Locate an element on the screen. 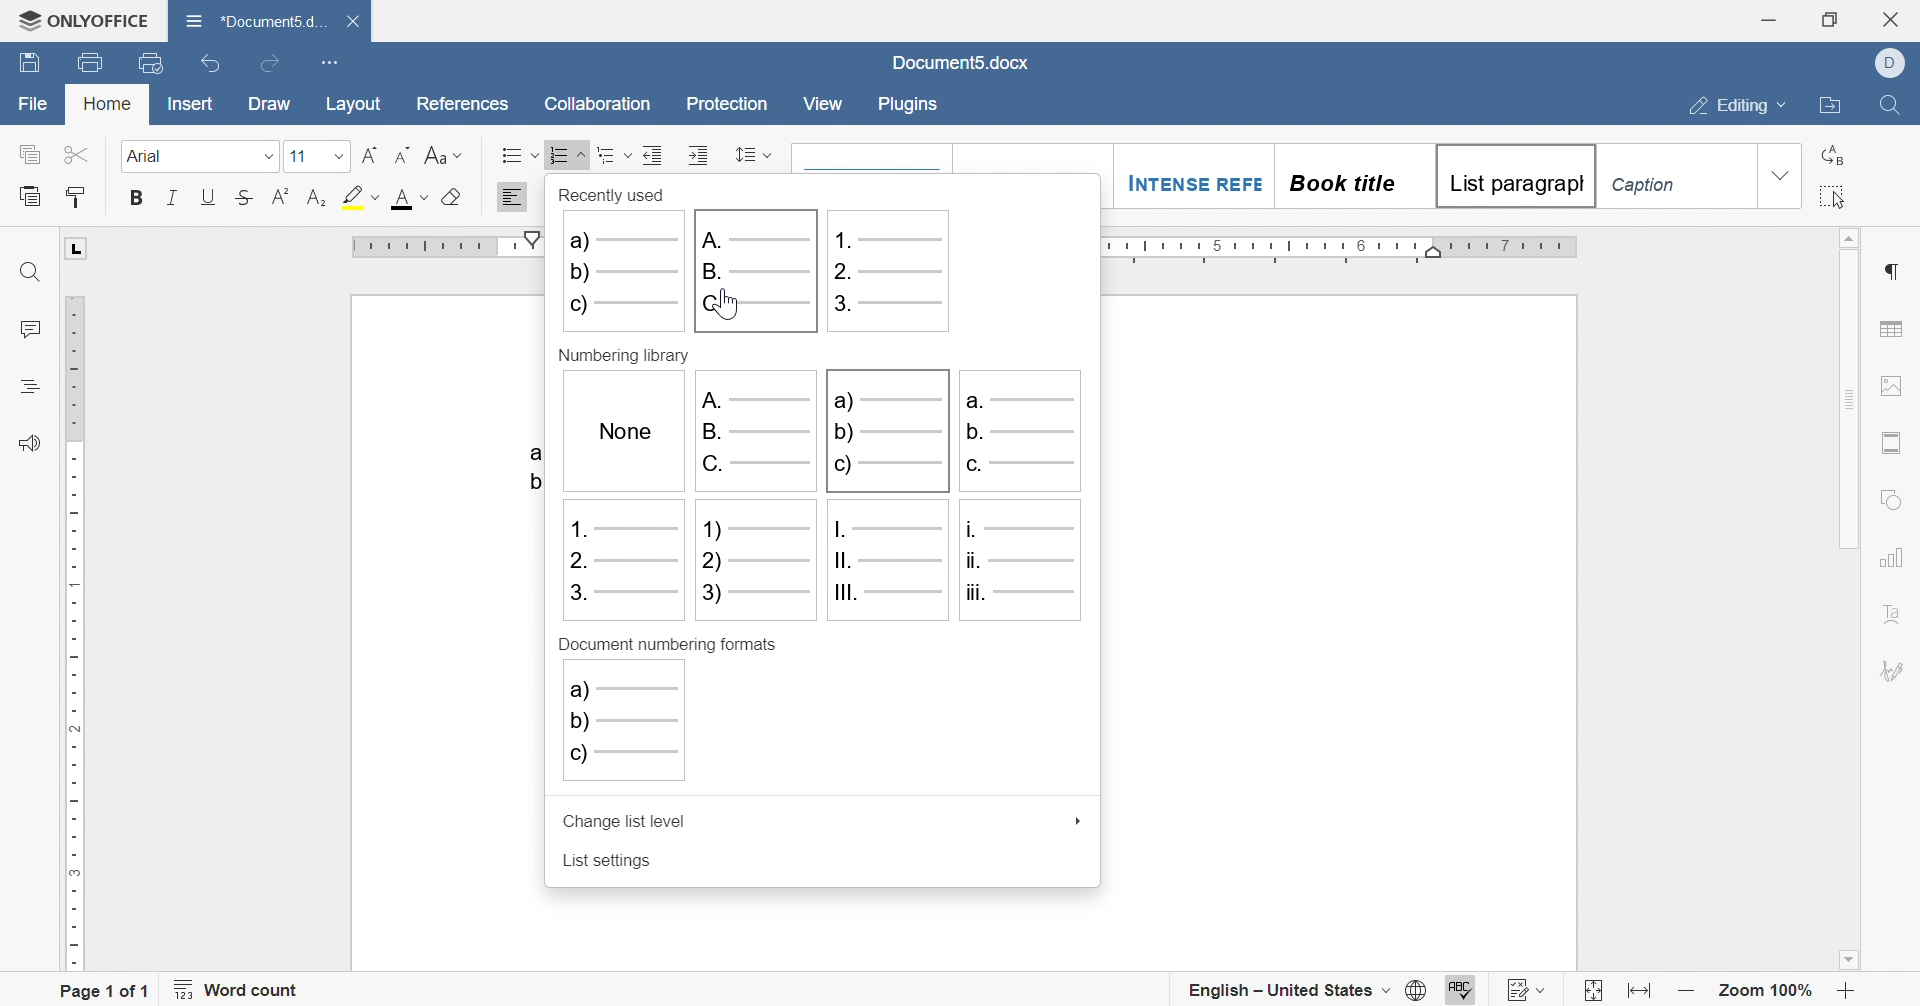 This screenshot has height=1006, width=1920. references is located at coordinates (462, 105).